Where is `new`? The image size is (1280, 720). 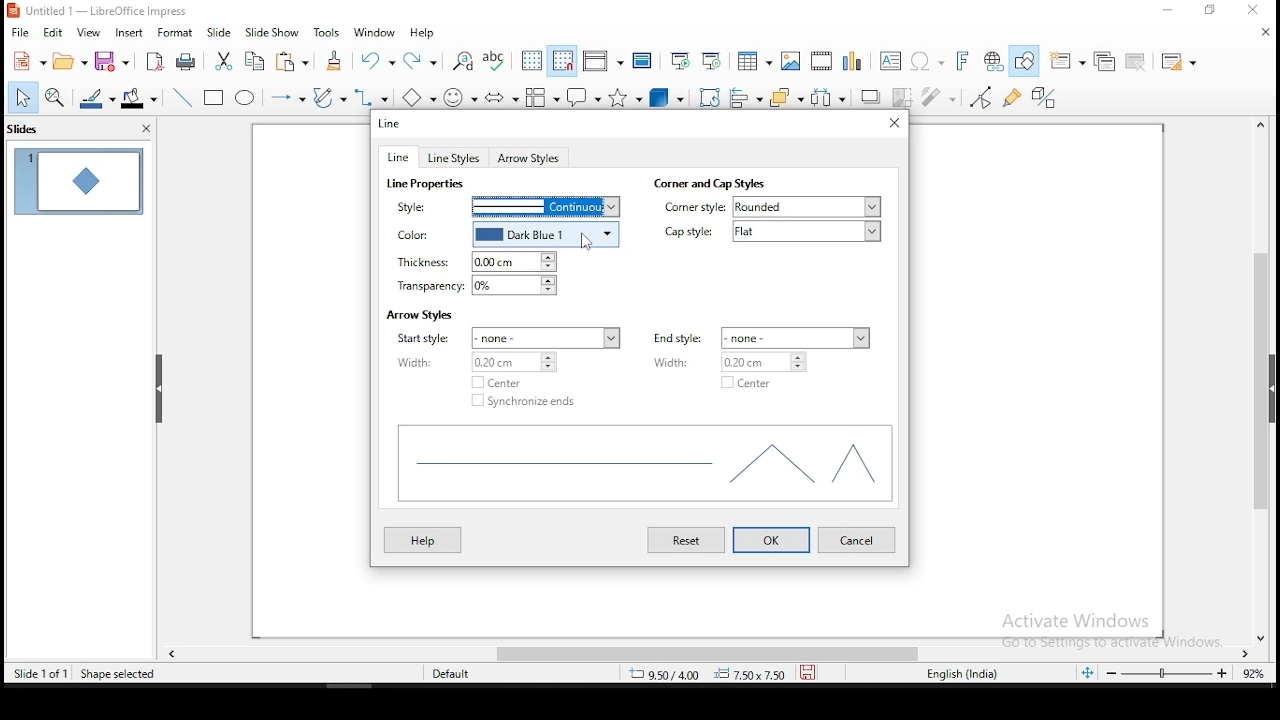
new is located at coordinates (25, 61).